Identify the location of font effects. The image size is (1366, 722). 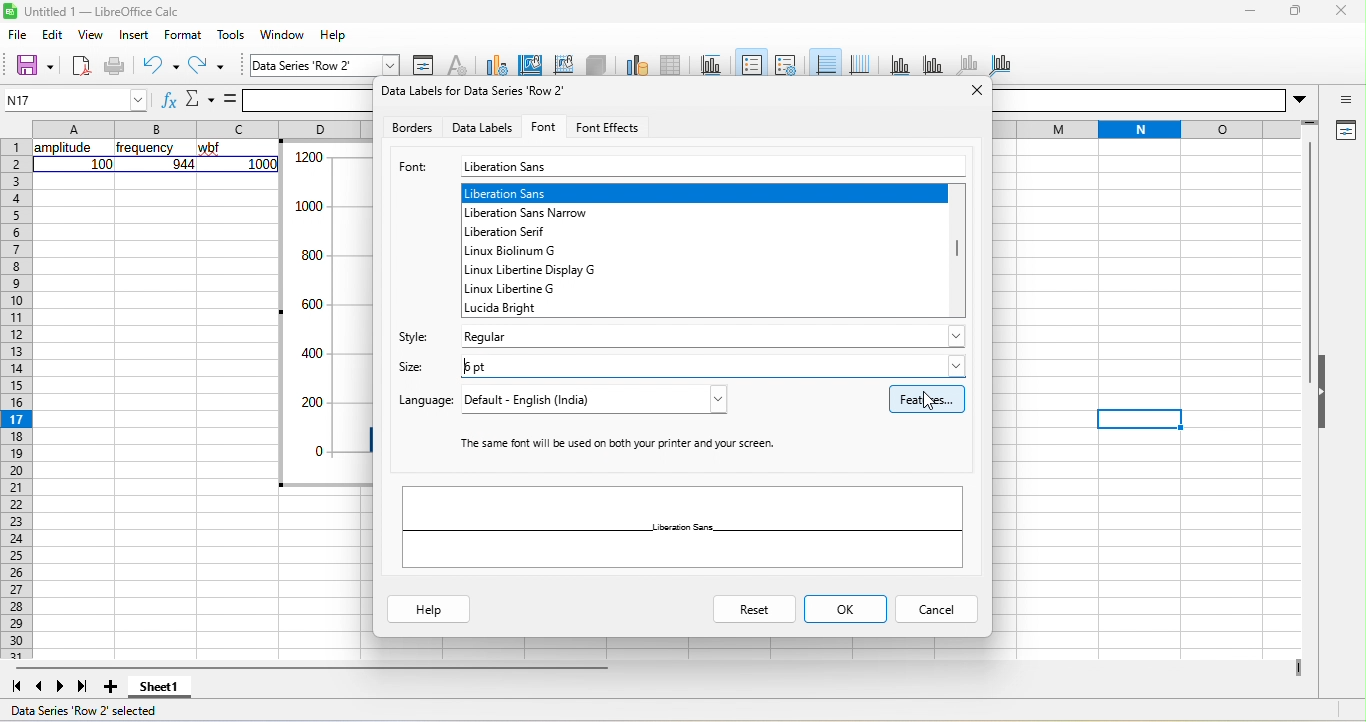
(613, 126).